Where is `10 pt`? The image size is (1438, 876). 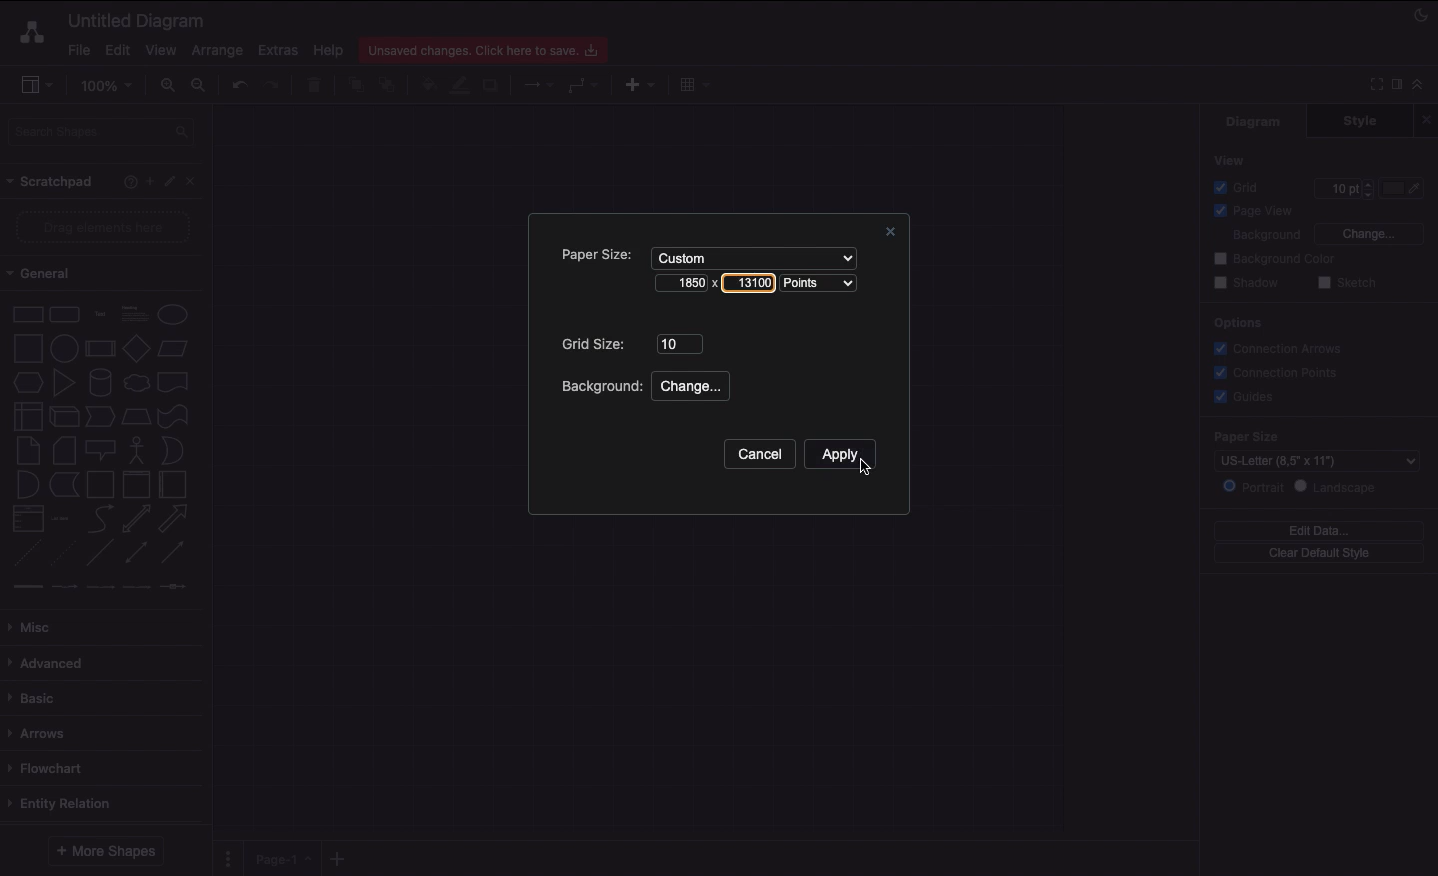
10 pt is located at coordinates (1342, 186).